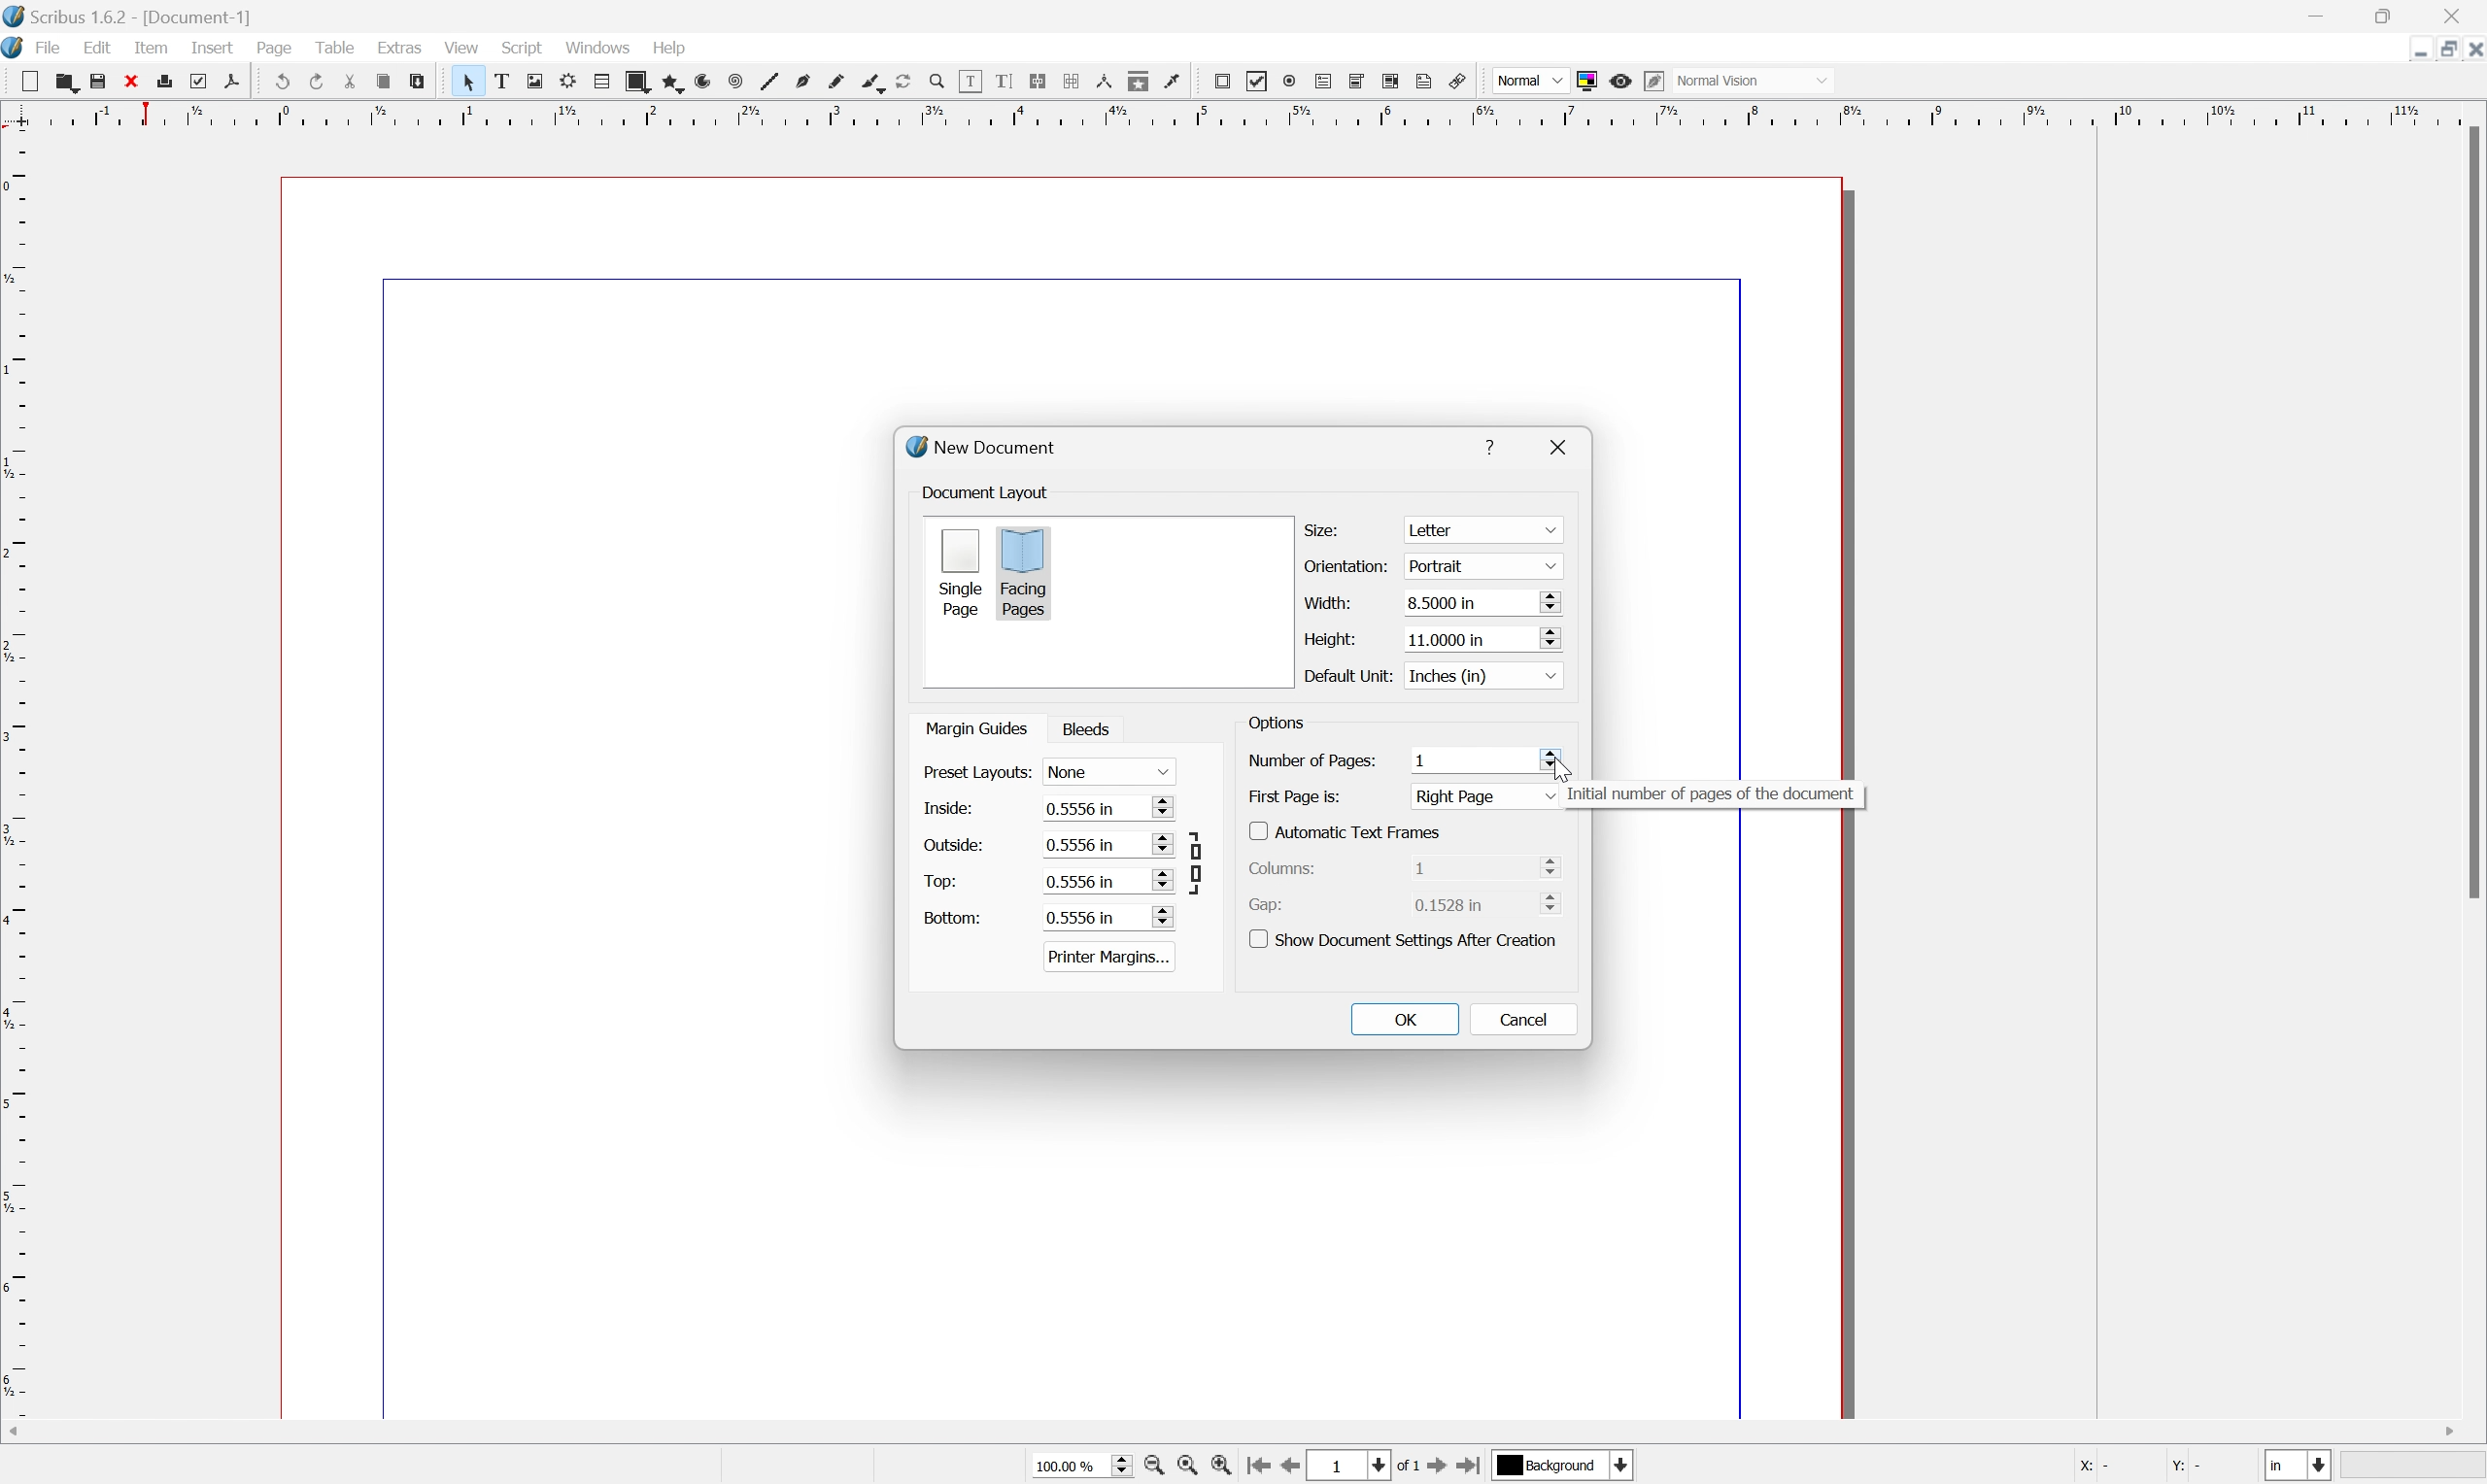 This screenshot has width=2487, height=1484. I want to click on inches (in), so click(1480, 674).